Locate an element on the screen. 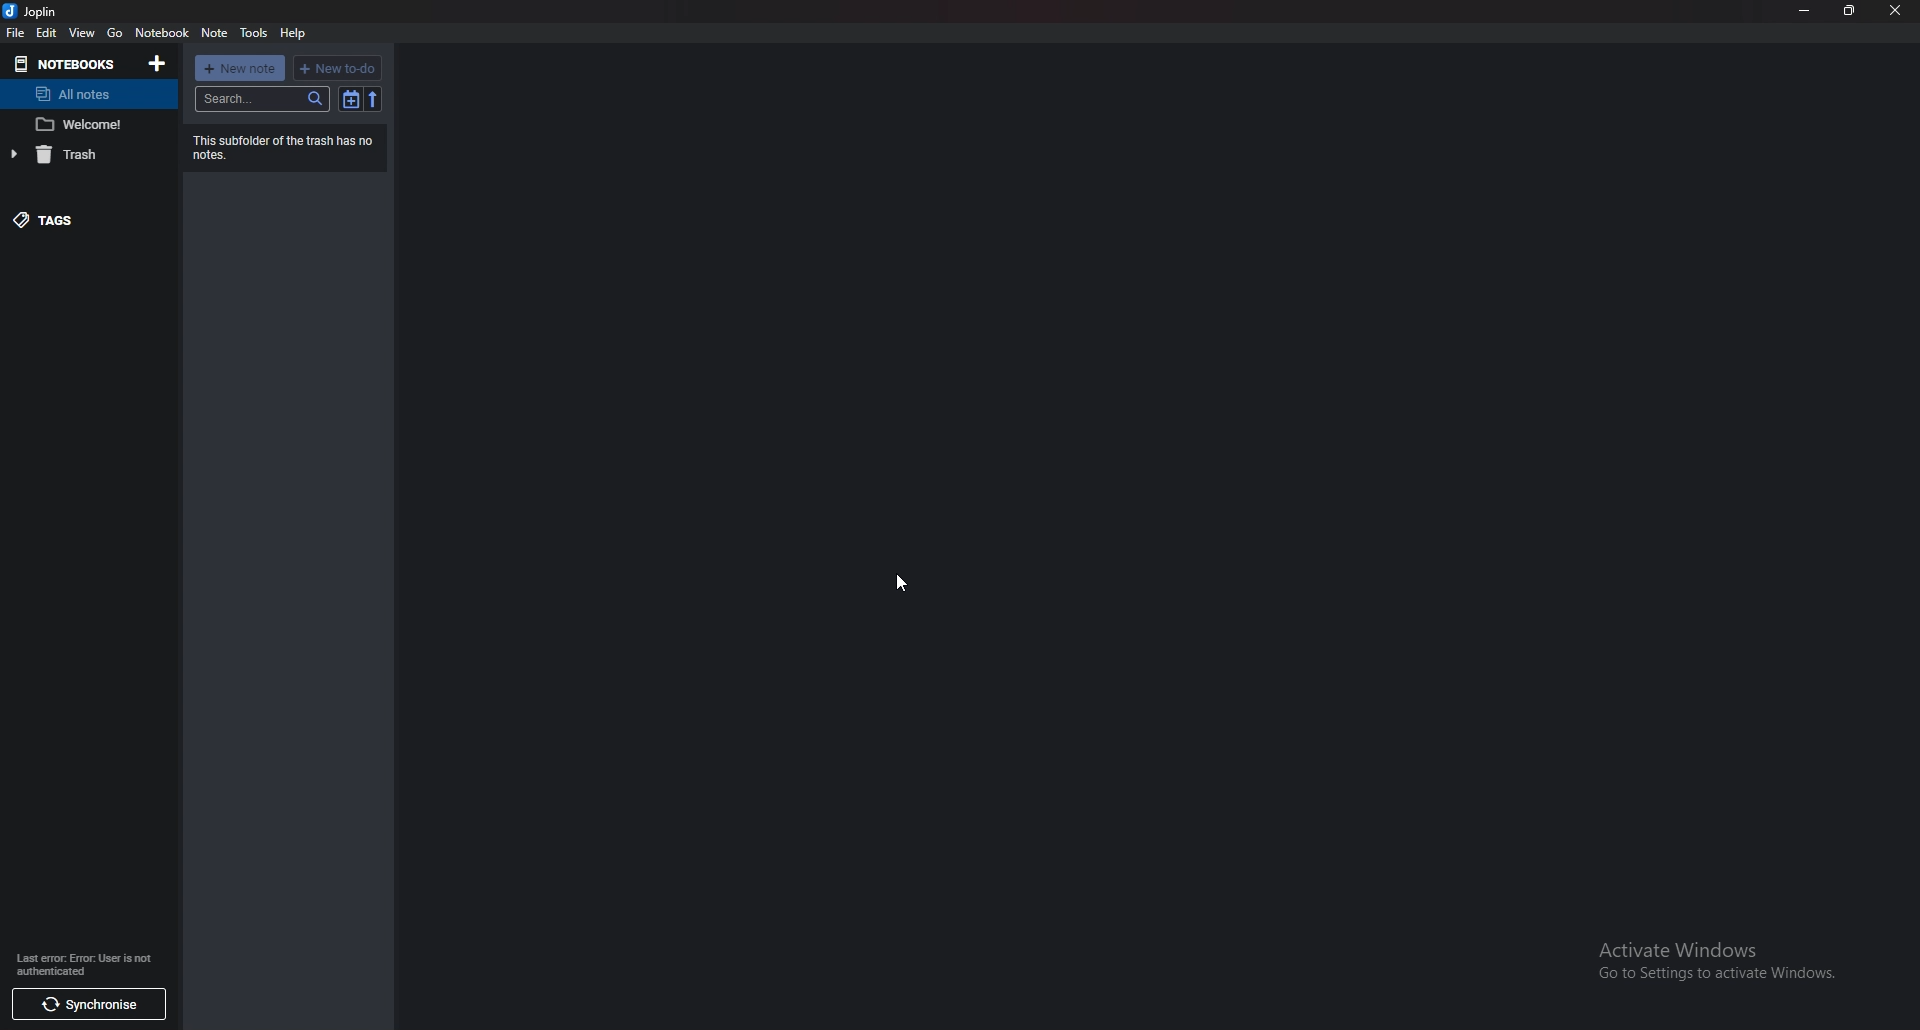  Info is located at coordinates (88, 965).